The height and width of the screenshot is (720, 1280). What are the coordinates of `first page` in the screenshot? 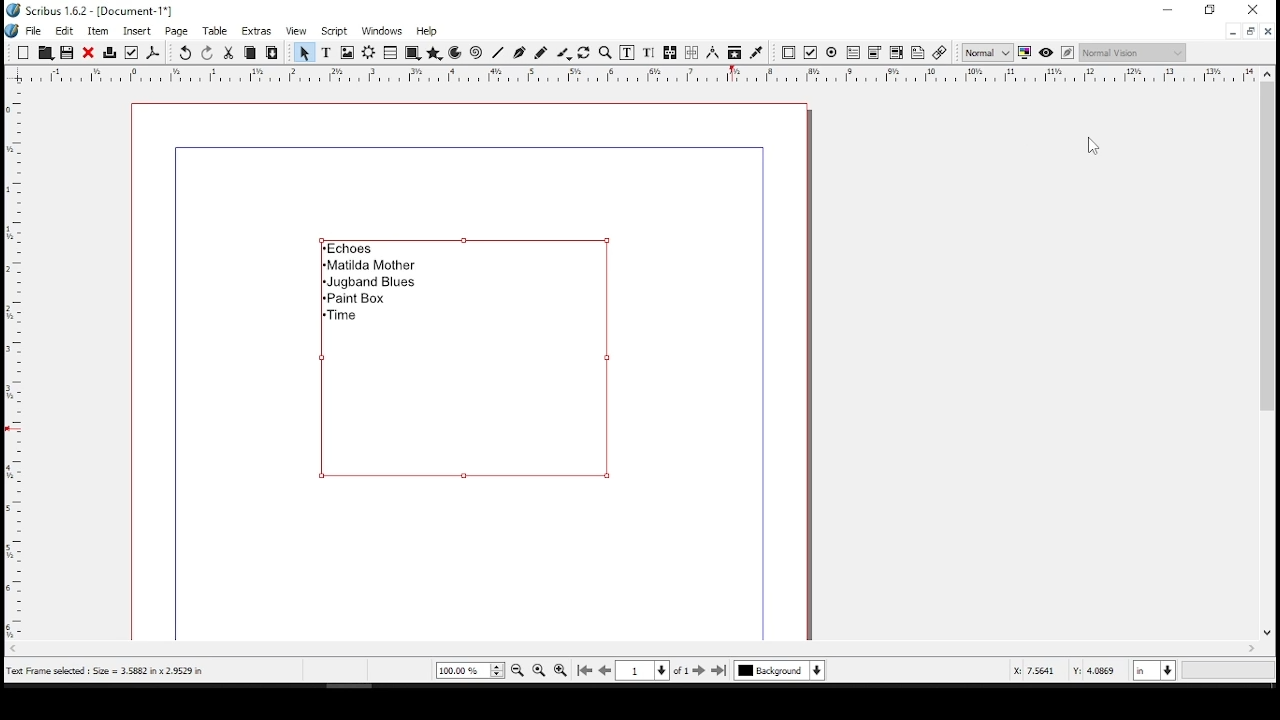 It's located at (587, 671).